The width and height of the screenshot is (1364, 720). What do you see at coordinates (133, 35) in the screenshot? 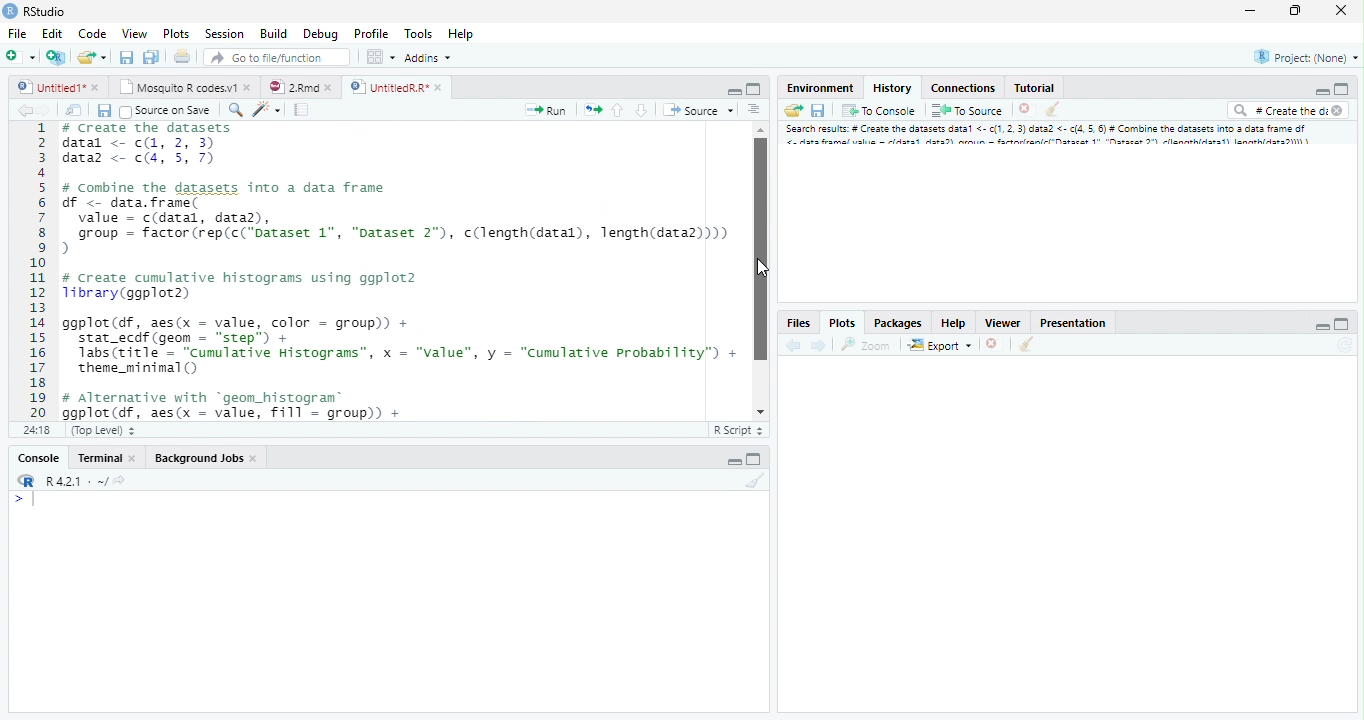
I see `View` at bounding box center [133, 35].